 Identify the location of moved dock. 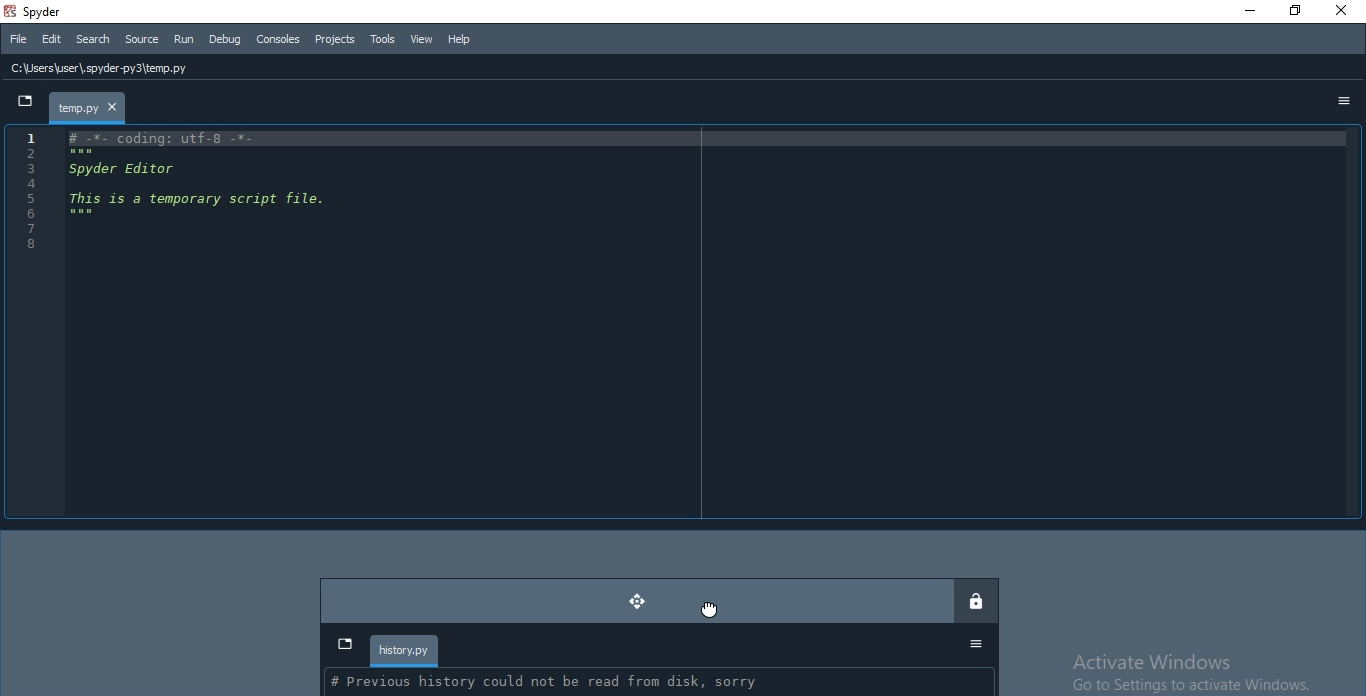
(633, 601).